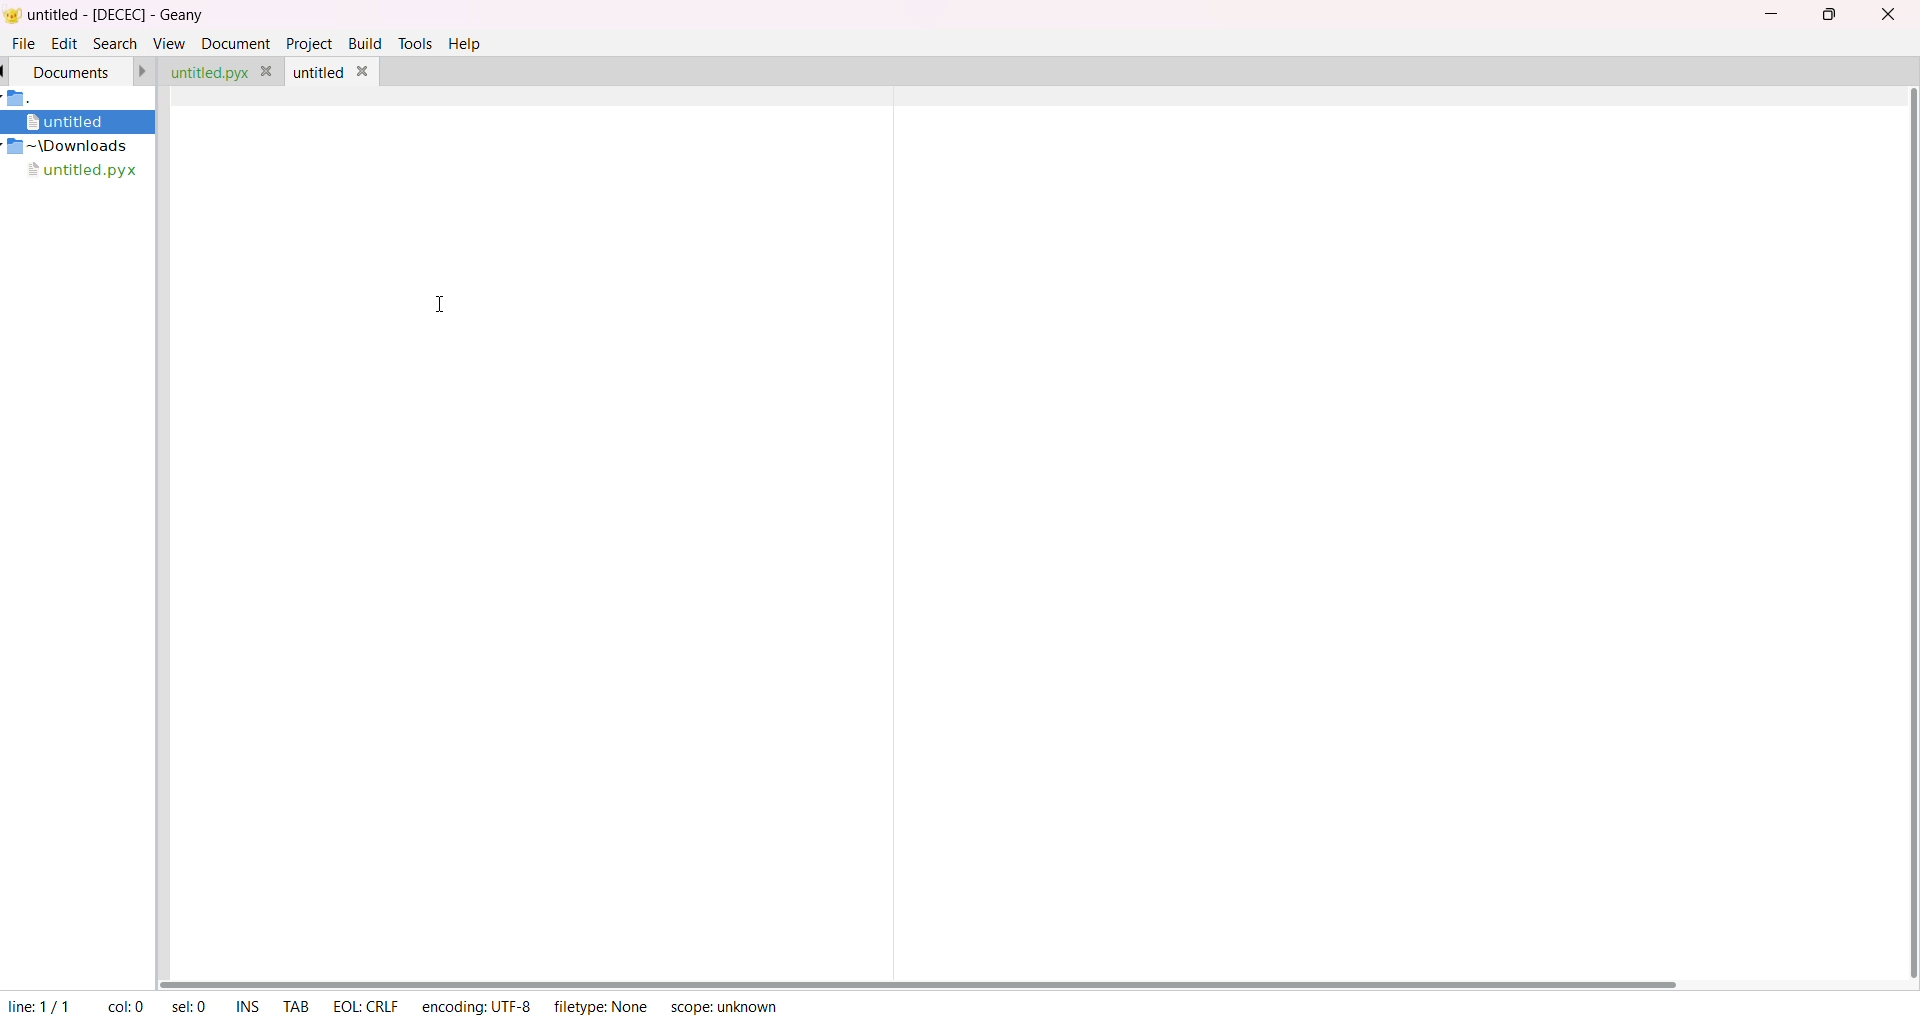 Image resolution: width=1920 pixels, height=1018 pixels. I want to click on document, so click(234, 44).